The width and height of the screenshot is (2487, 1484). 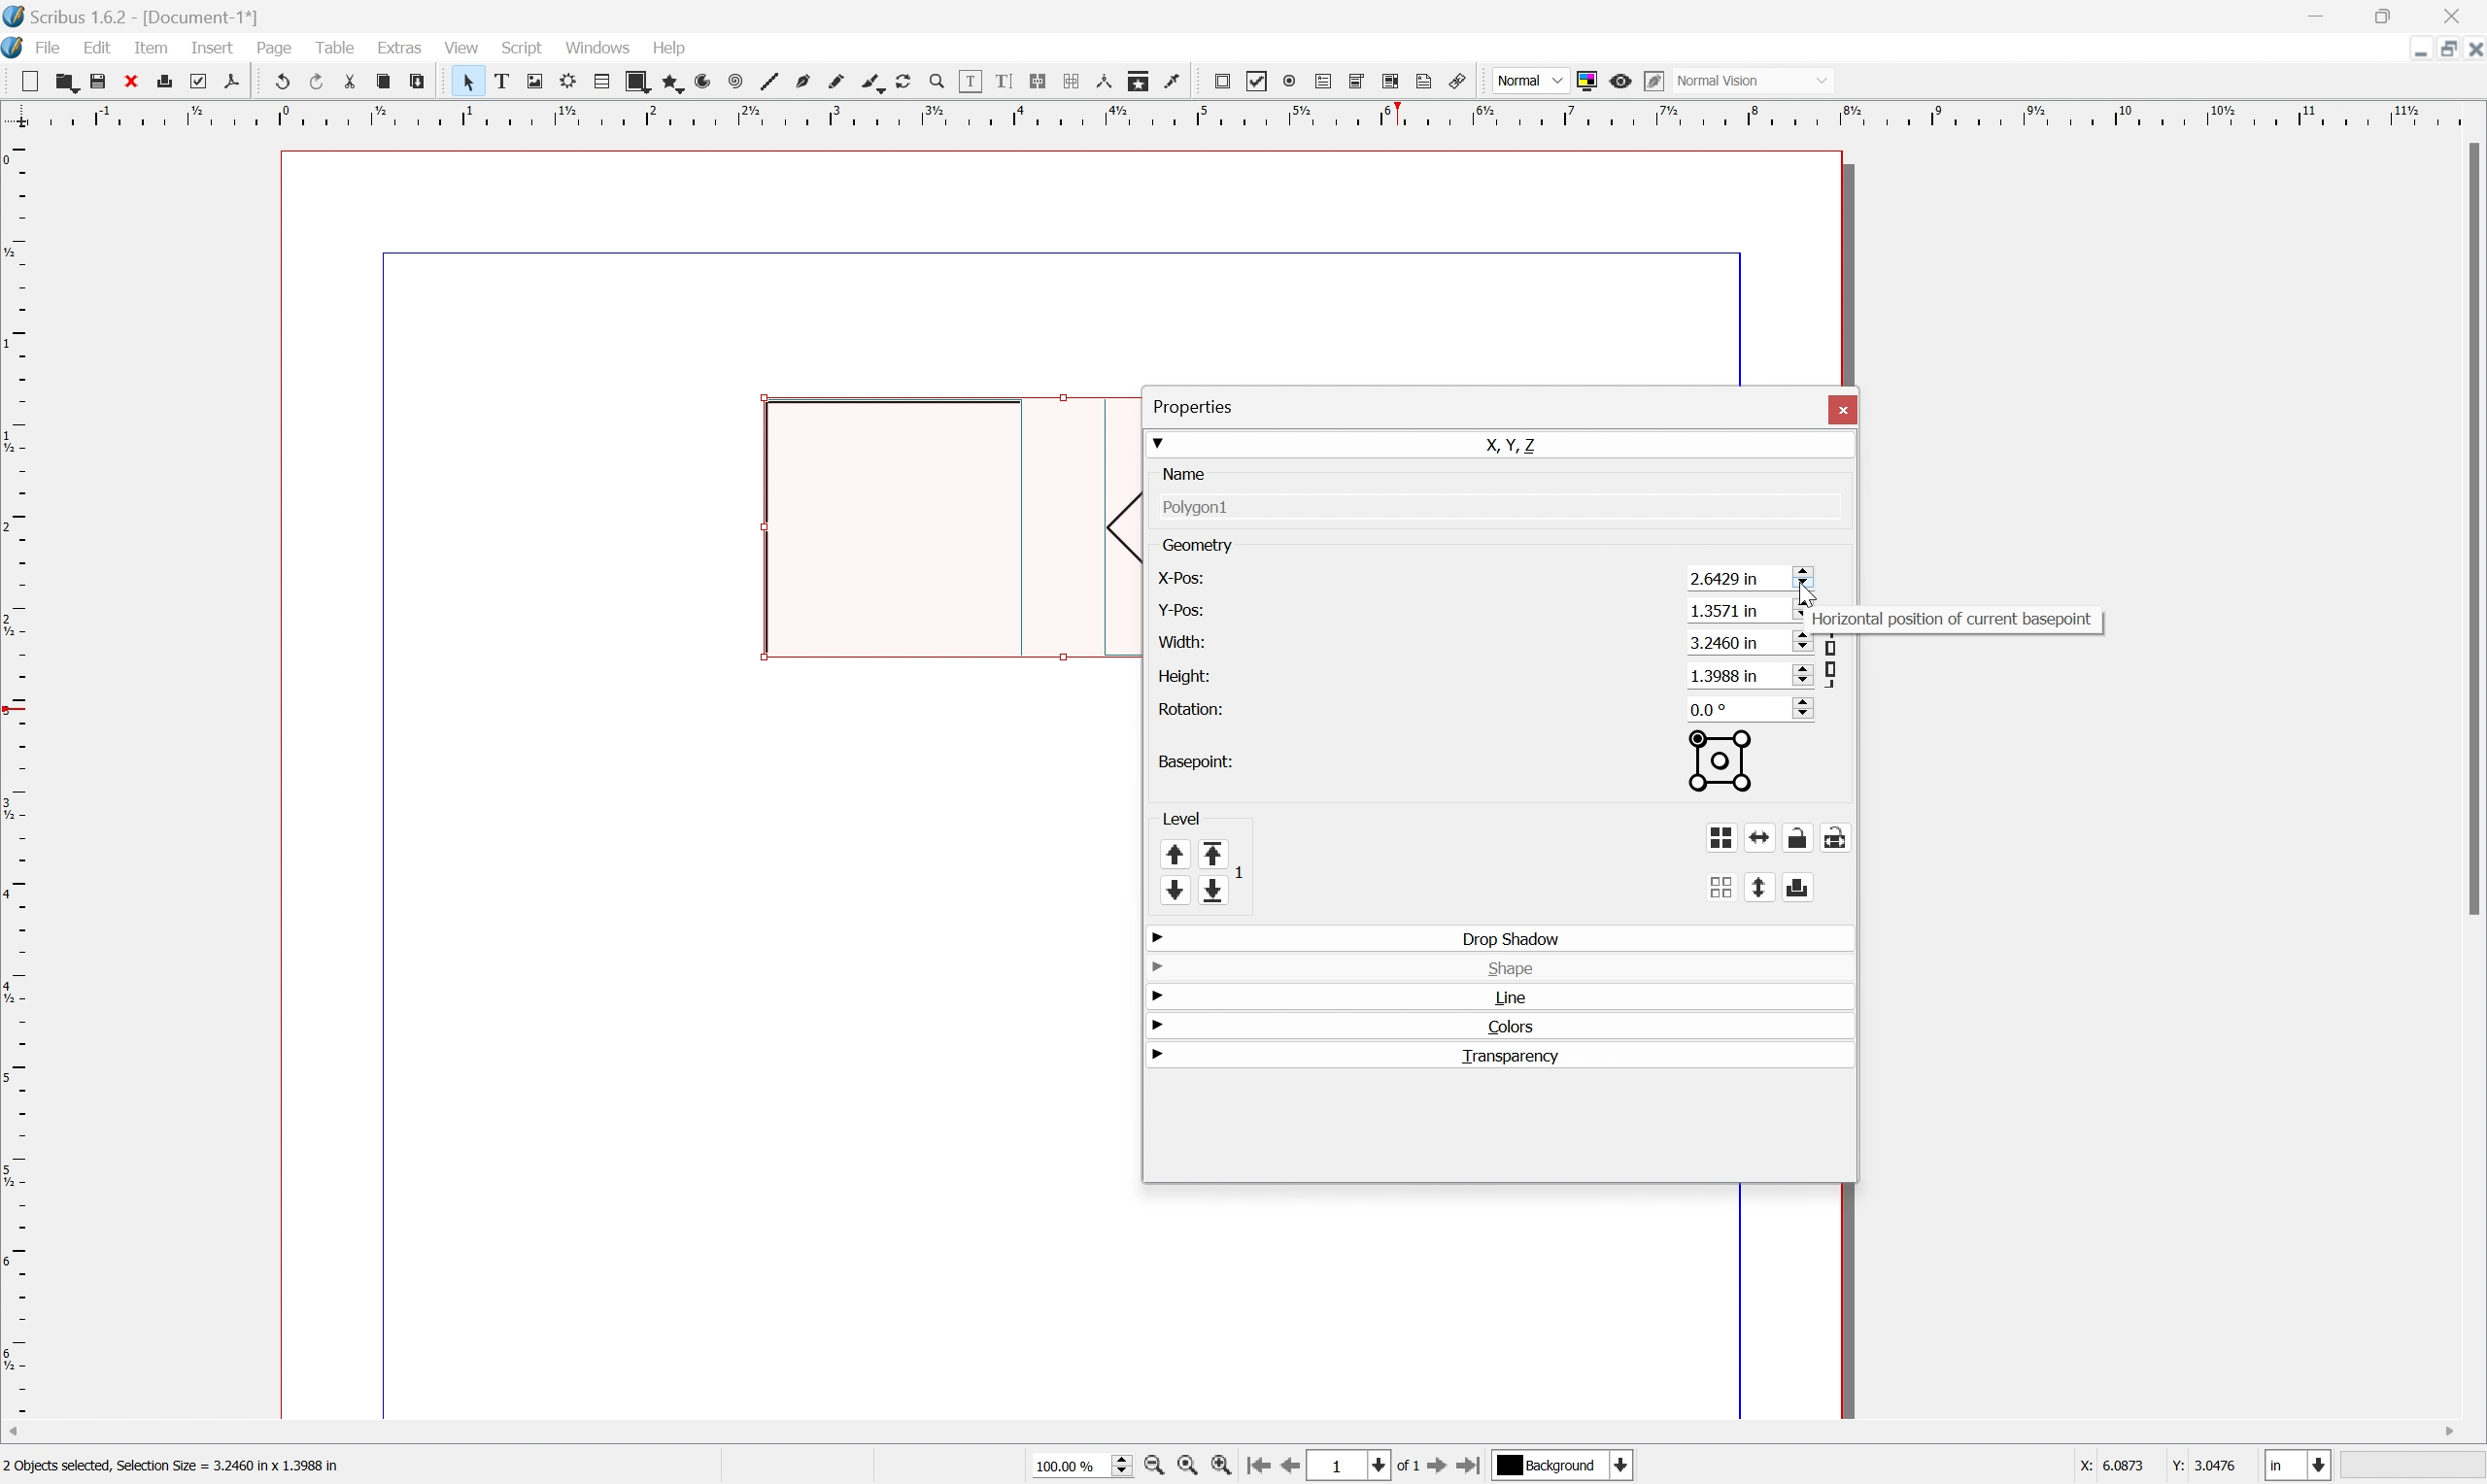 What do you see at coordinates (126, 83) in the screenshot?
I see `close` at bounding box center [126, 83].